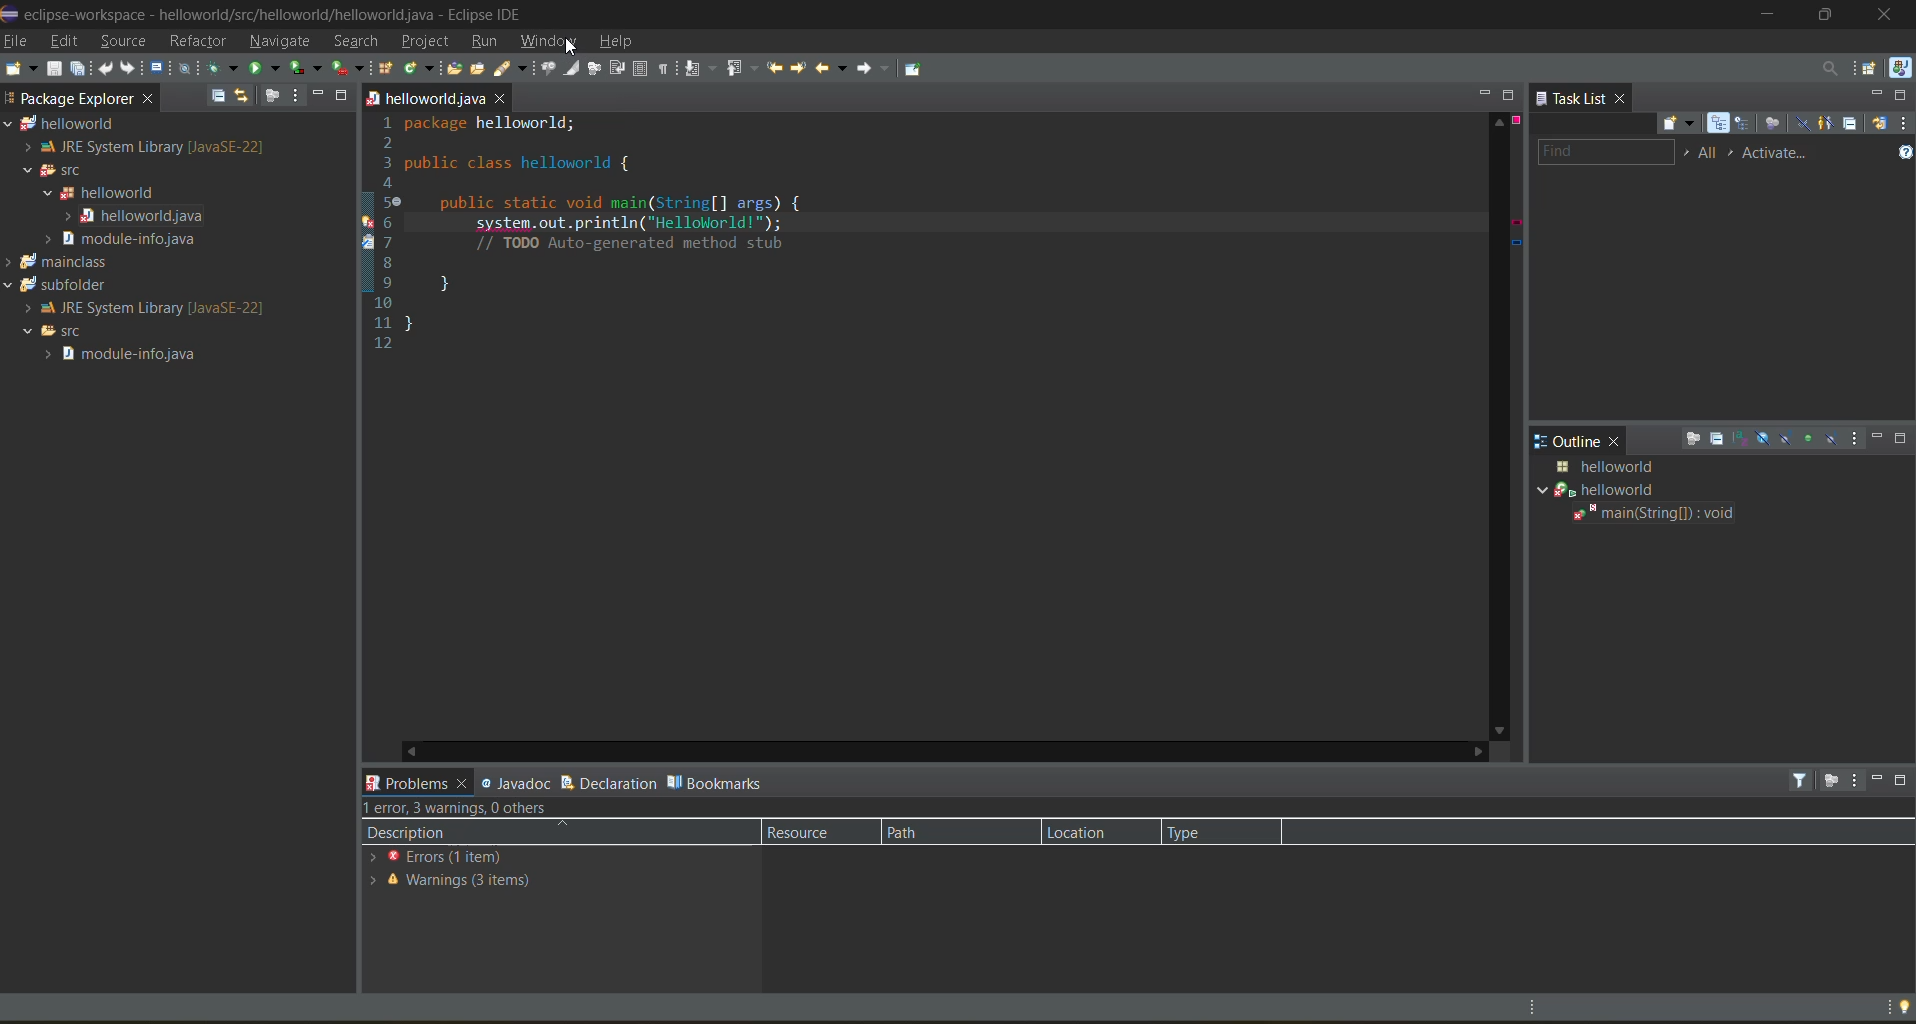 This screenshot has height=1024, width=1916. Describe the element at coordinates (807, 835) in the screenshot. I see `resource` at that location.